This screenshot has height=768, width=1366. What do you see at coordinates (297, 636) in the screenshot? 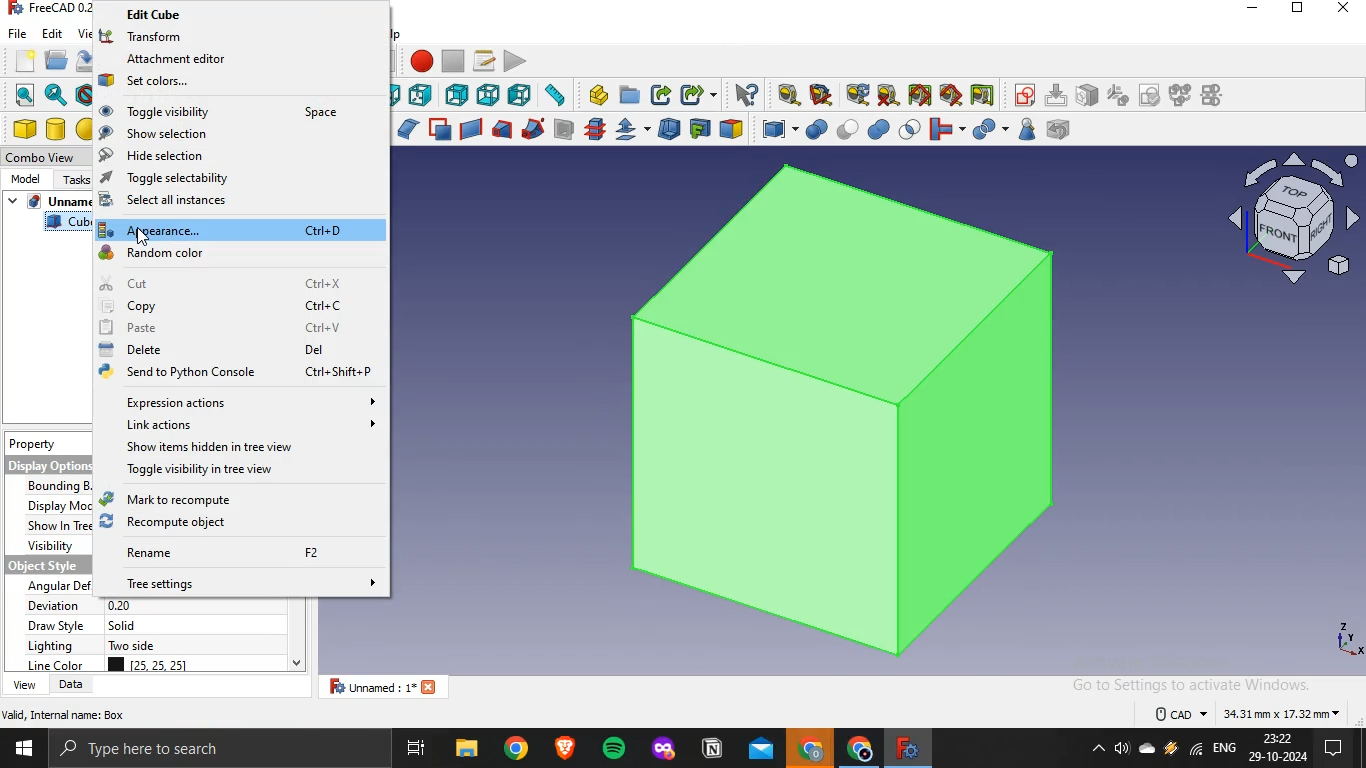
I see `scroll bar` at bounding box center [297, 636].